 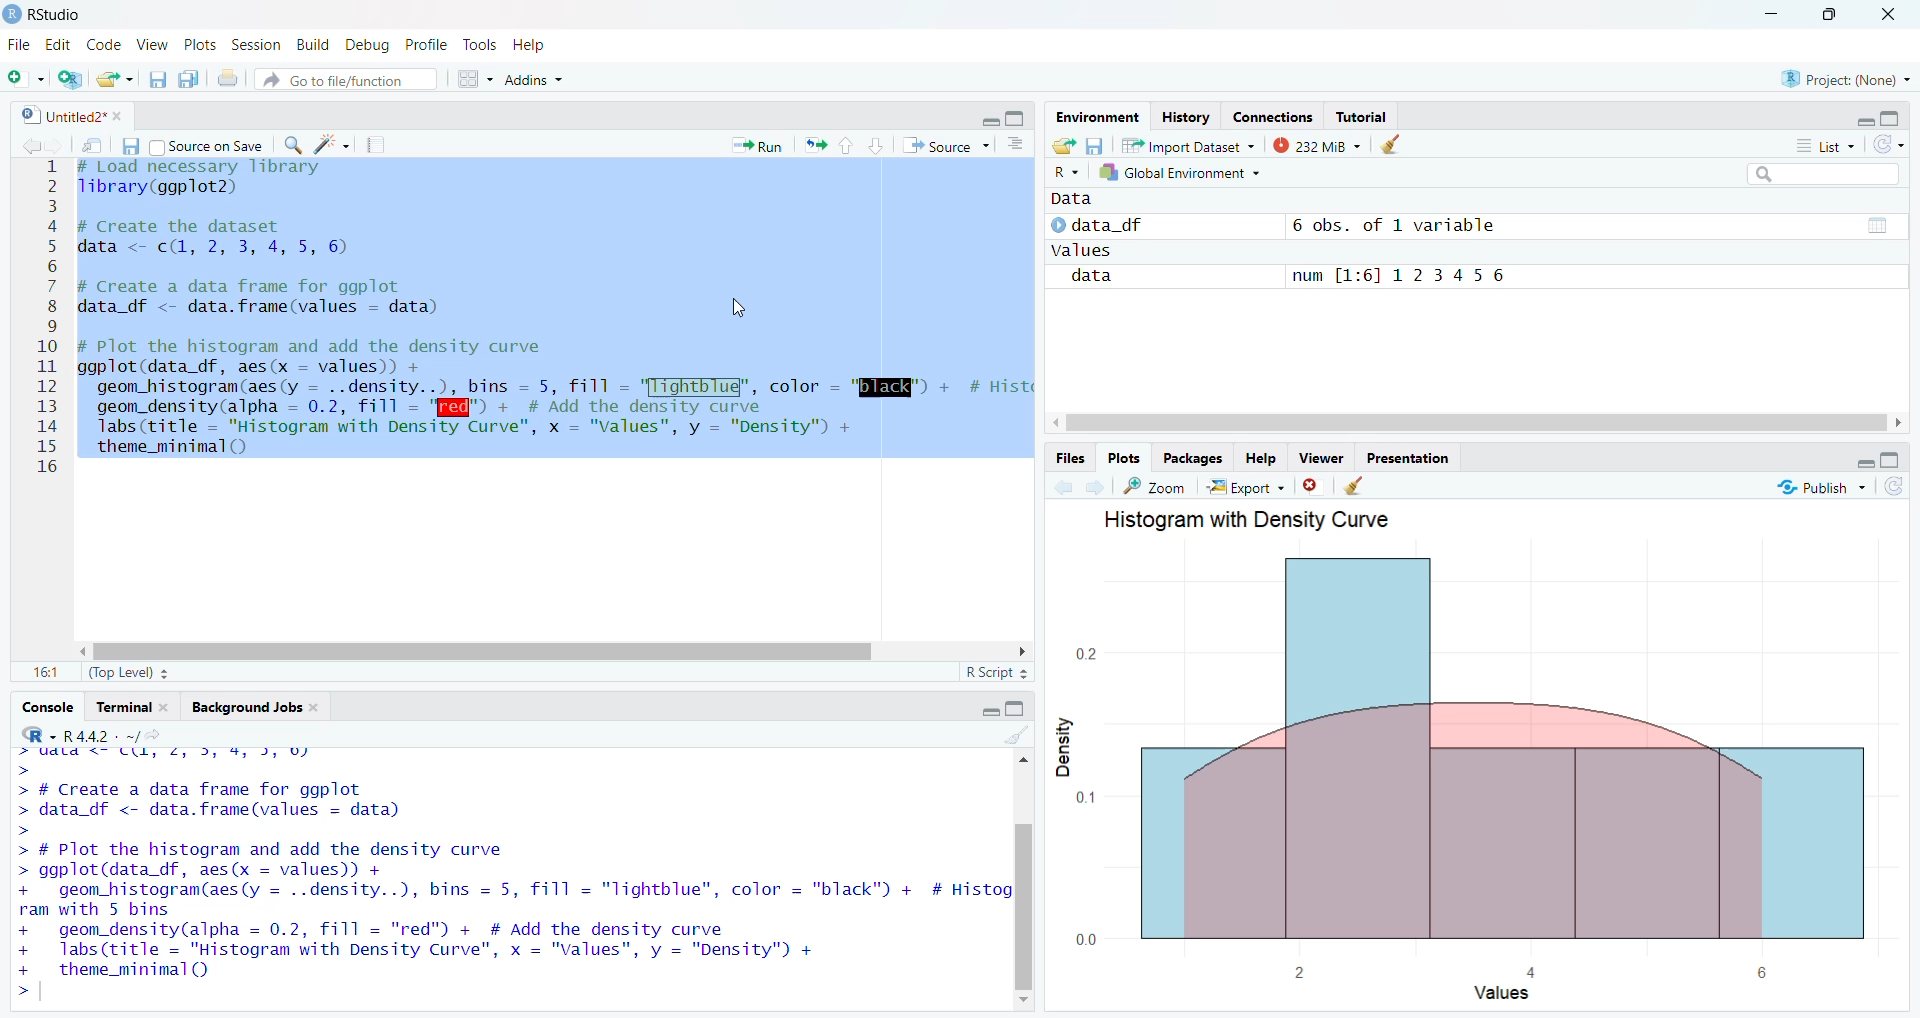 I want to click on Edit, so click(x=58, y=43).